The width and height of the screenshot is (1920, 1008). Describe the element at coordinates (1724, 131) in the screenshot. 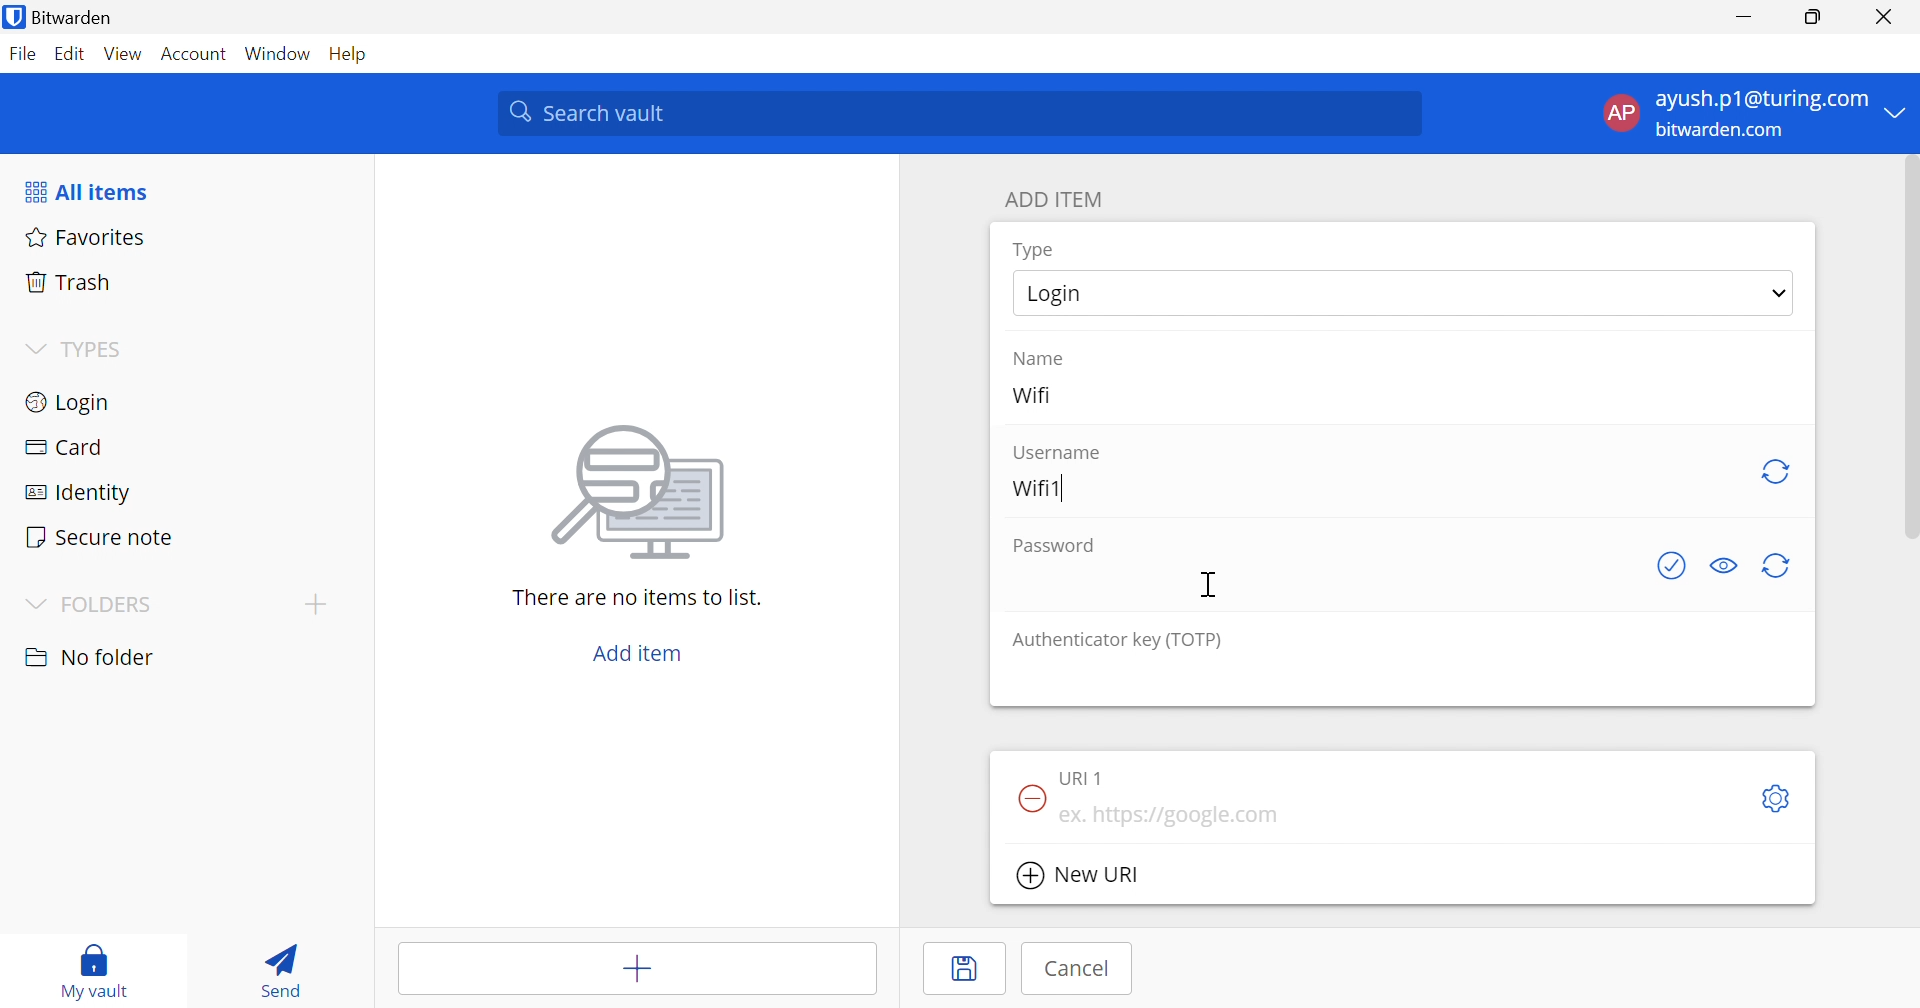

I see `bitwarden.com` at that location.